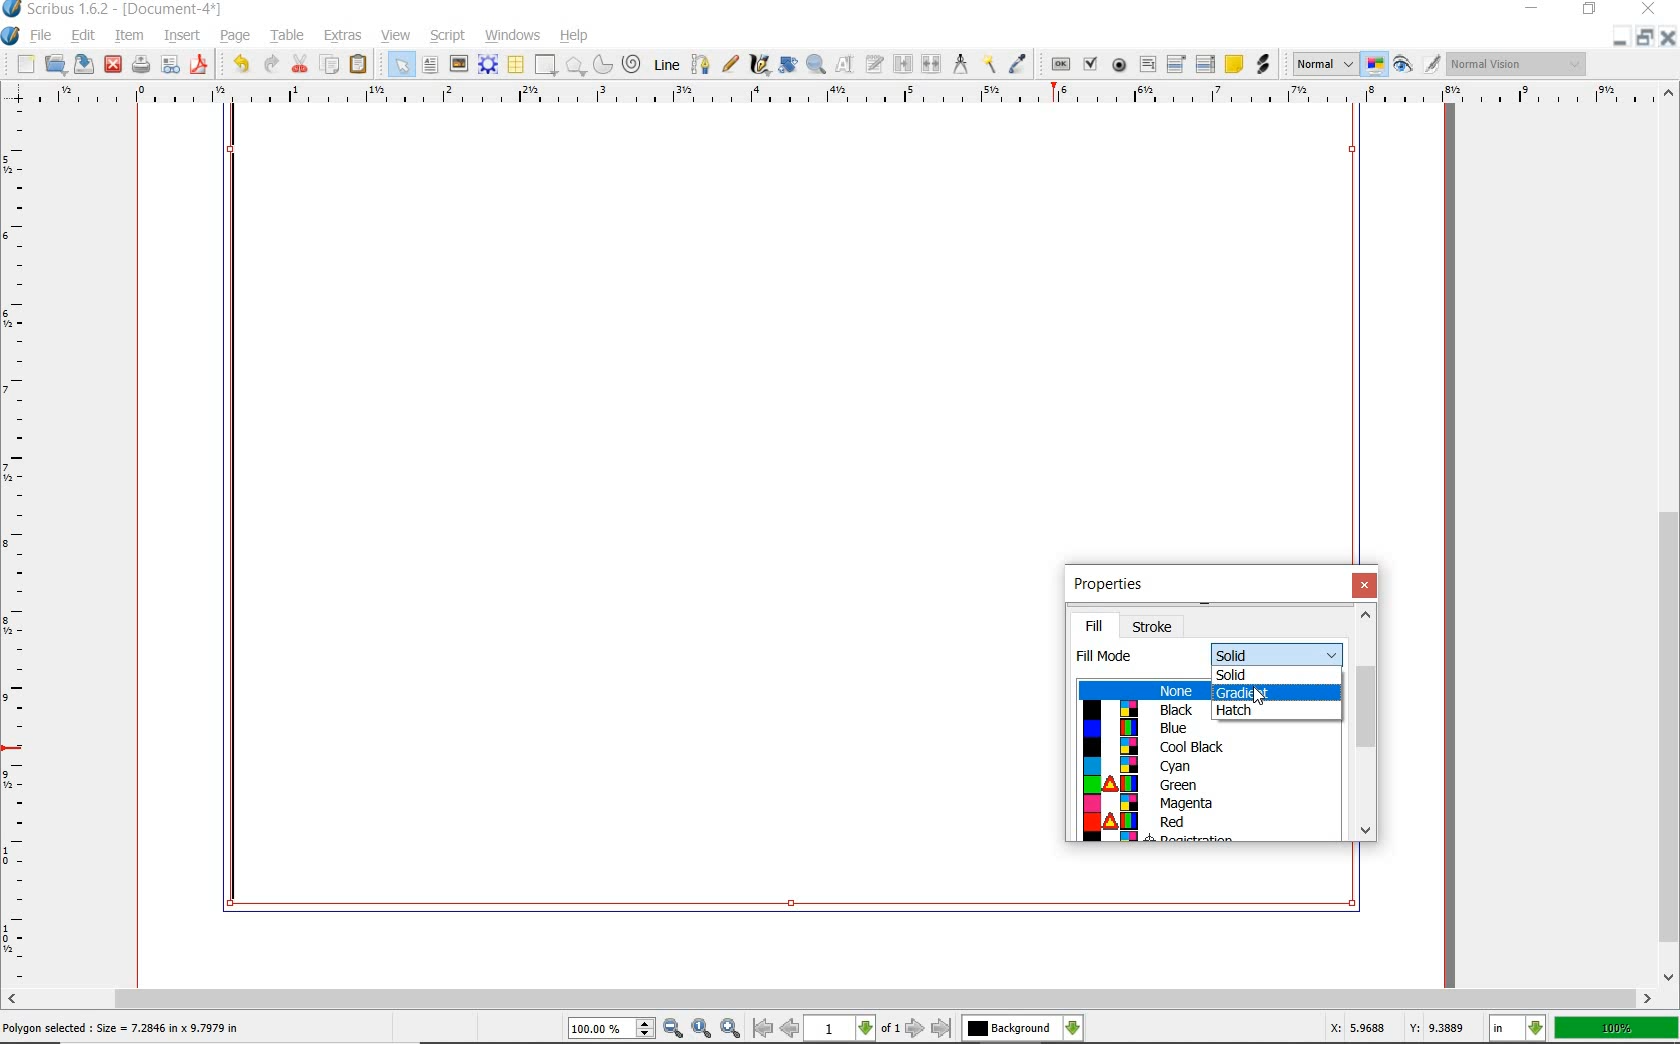 This screenshot has width=1680, height=1044. What do you see at coordinates (1234, 64) in the screenshot?
I see `text annotation` at bounding box center [1234, 64].